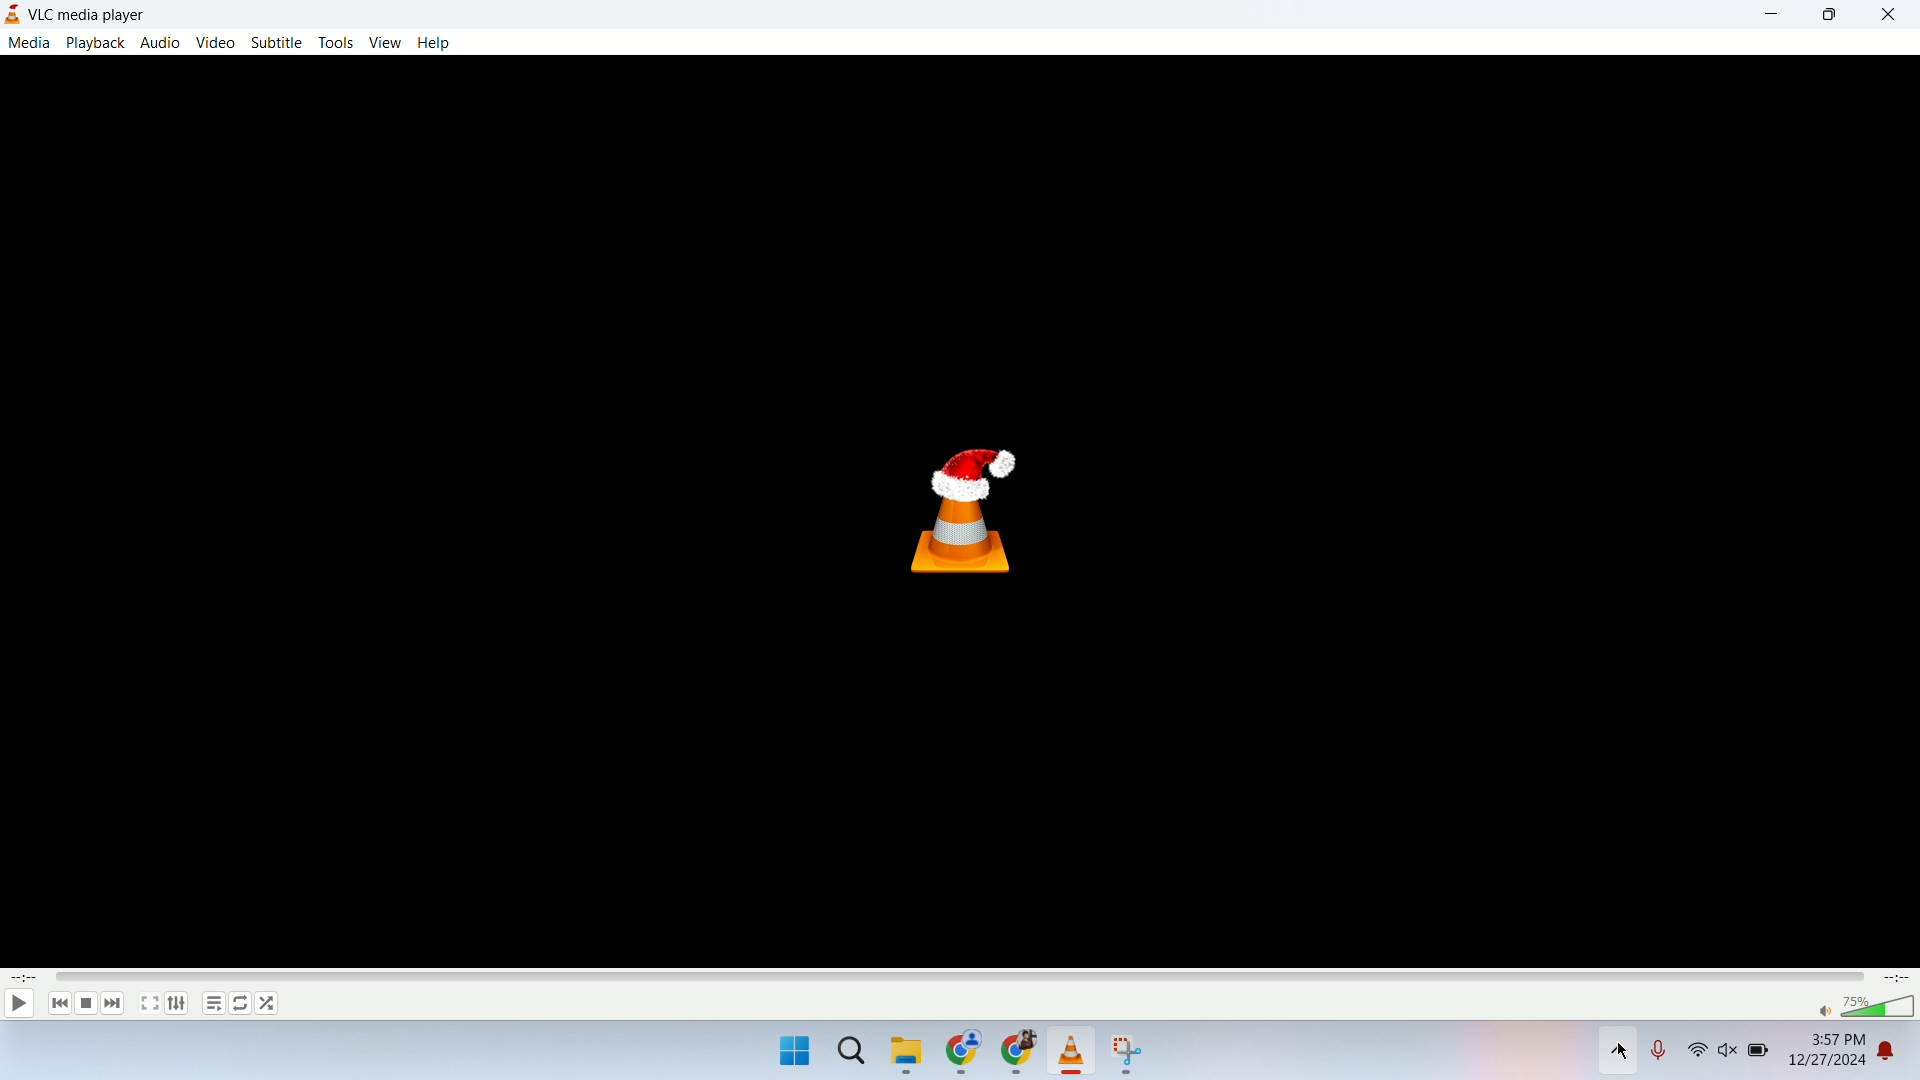 This screenshot has width=1920, height=1080. Describe the element at coordinates (28, 42) in the screenshot. I see `media` at that location.